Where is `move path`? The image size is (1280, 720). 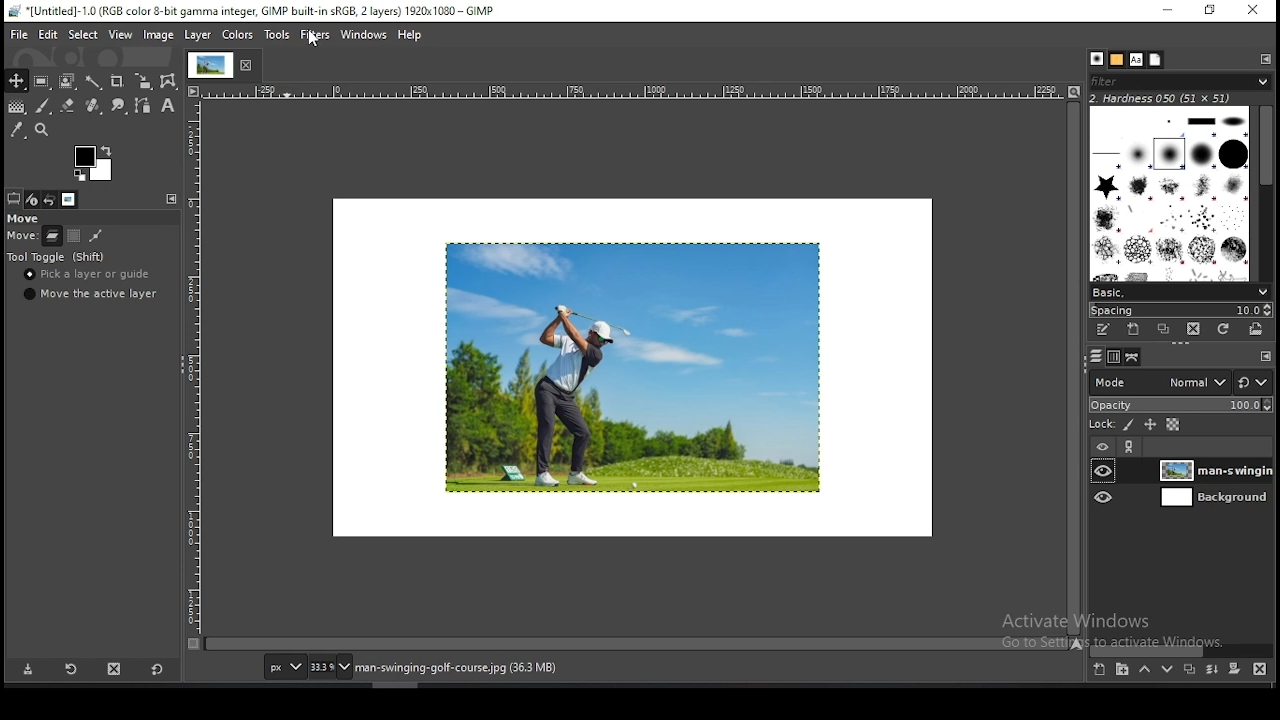 move path is located at coordinates (97, 235).